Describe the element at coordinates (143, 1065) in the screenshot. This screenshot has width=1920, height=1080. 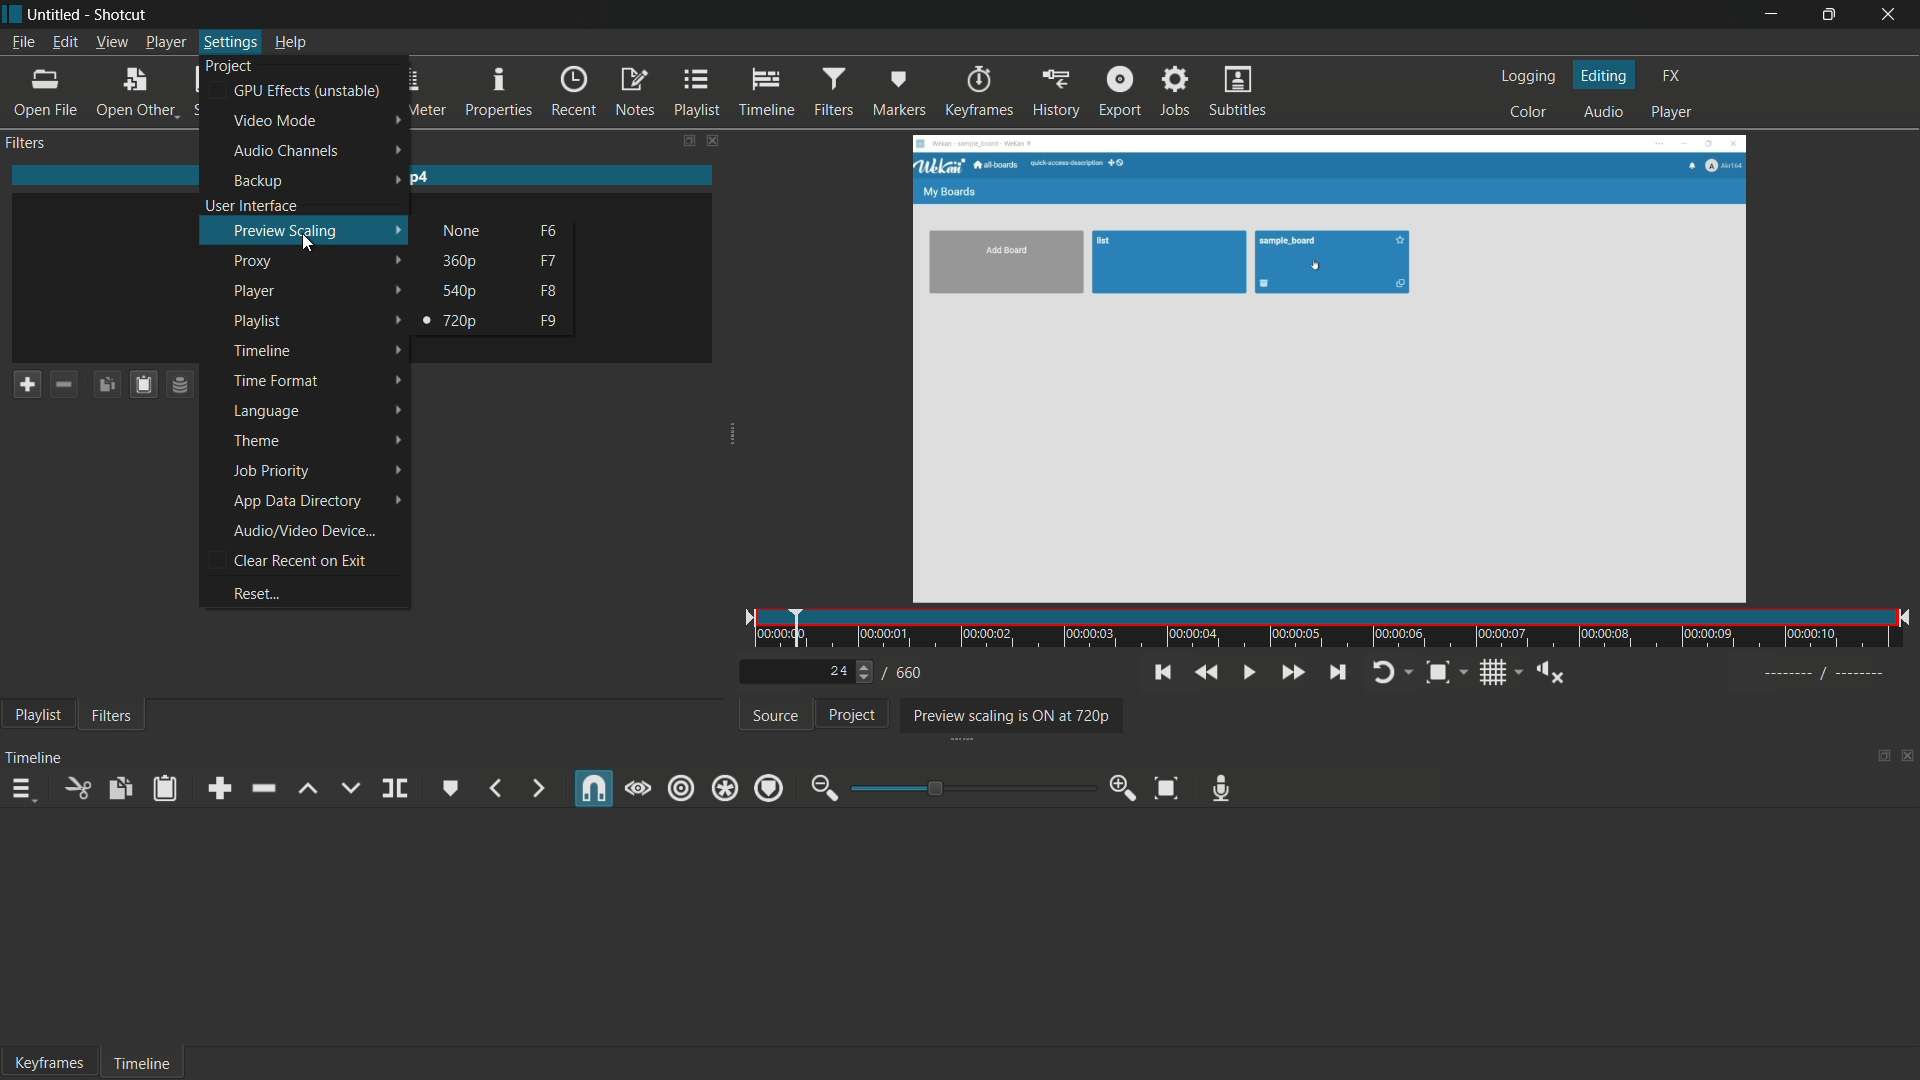
I see `timeline` at that location.